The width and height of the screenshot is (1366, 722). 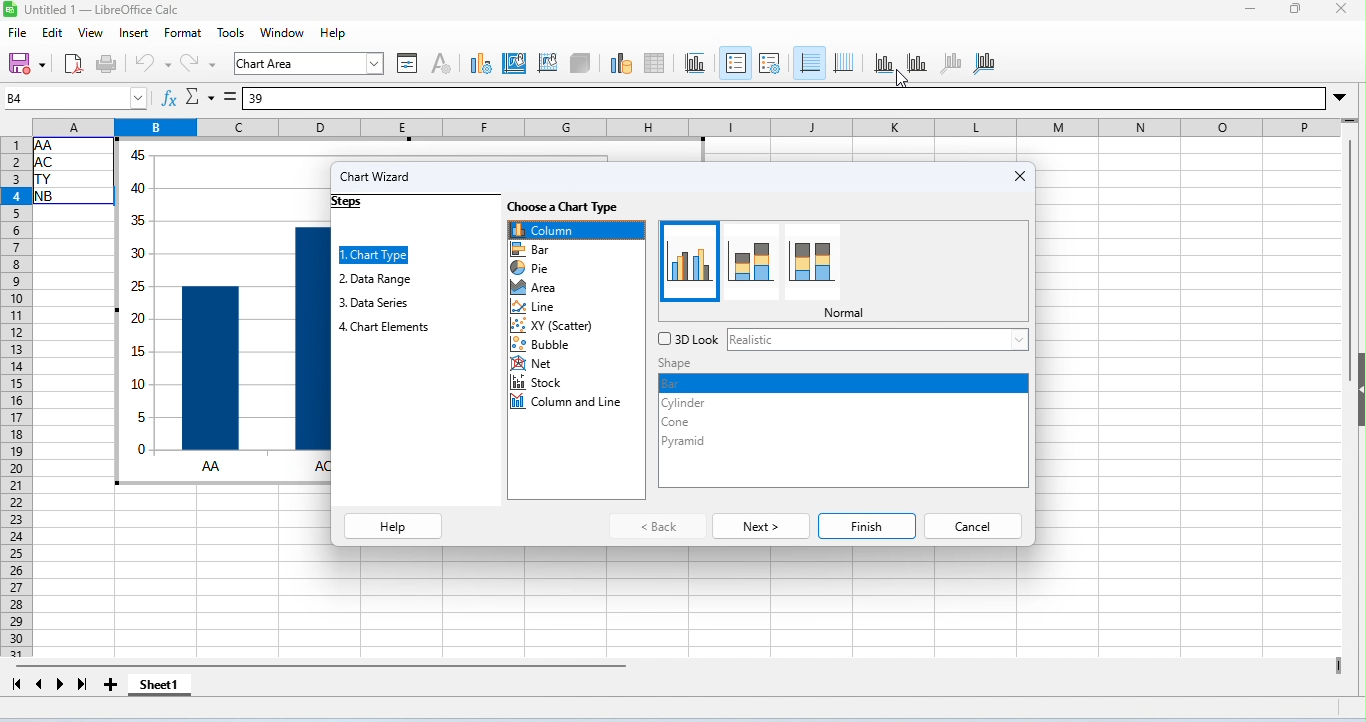 What do you see at coordinates (533, 364) in the screenshot?
I see `net` at bounding box center [533, 364].